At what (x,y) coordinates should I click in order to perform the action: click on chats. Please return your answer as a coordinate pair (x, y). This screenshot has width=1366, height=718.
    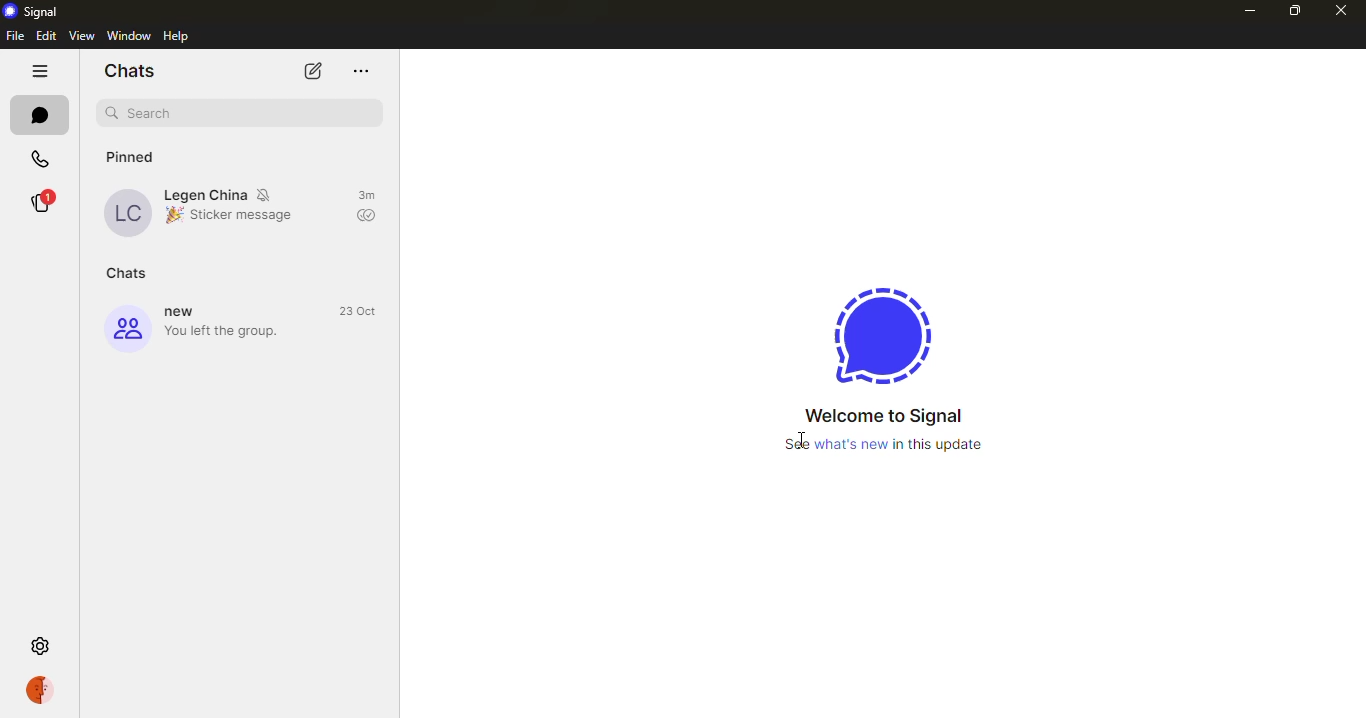
    Looking at the image, I should click on (127, 273).